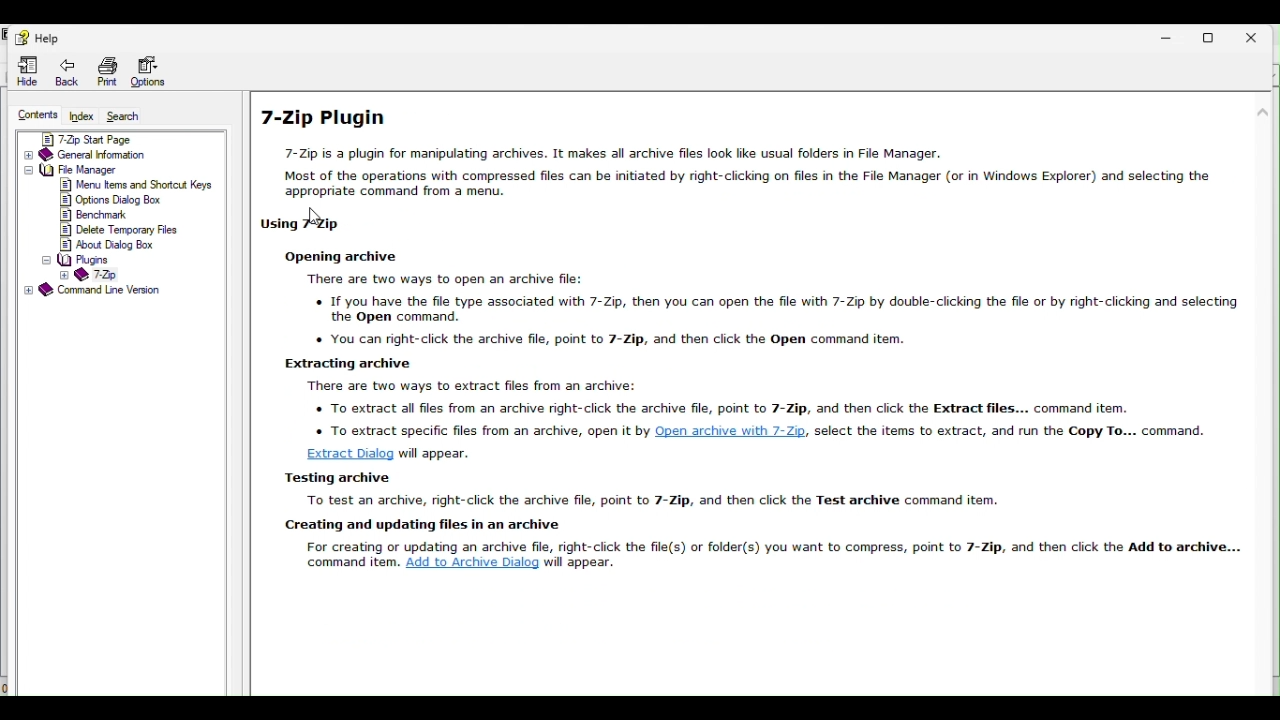  What do you see at coordinates (80, 117) in the screenshot?
I see `index` at bounding box center [80, 117].